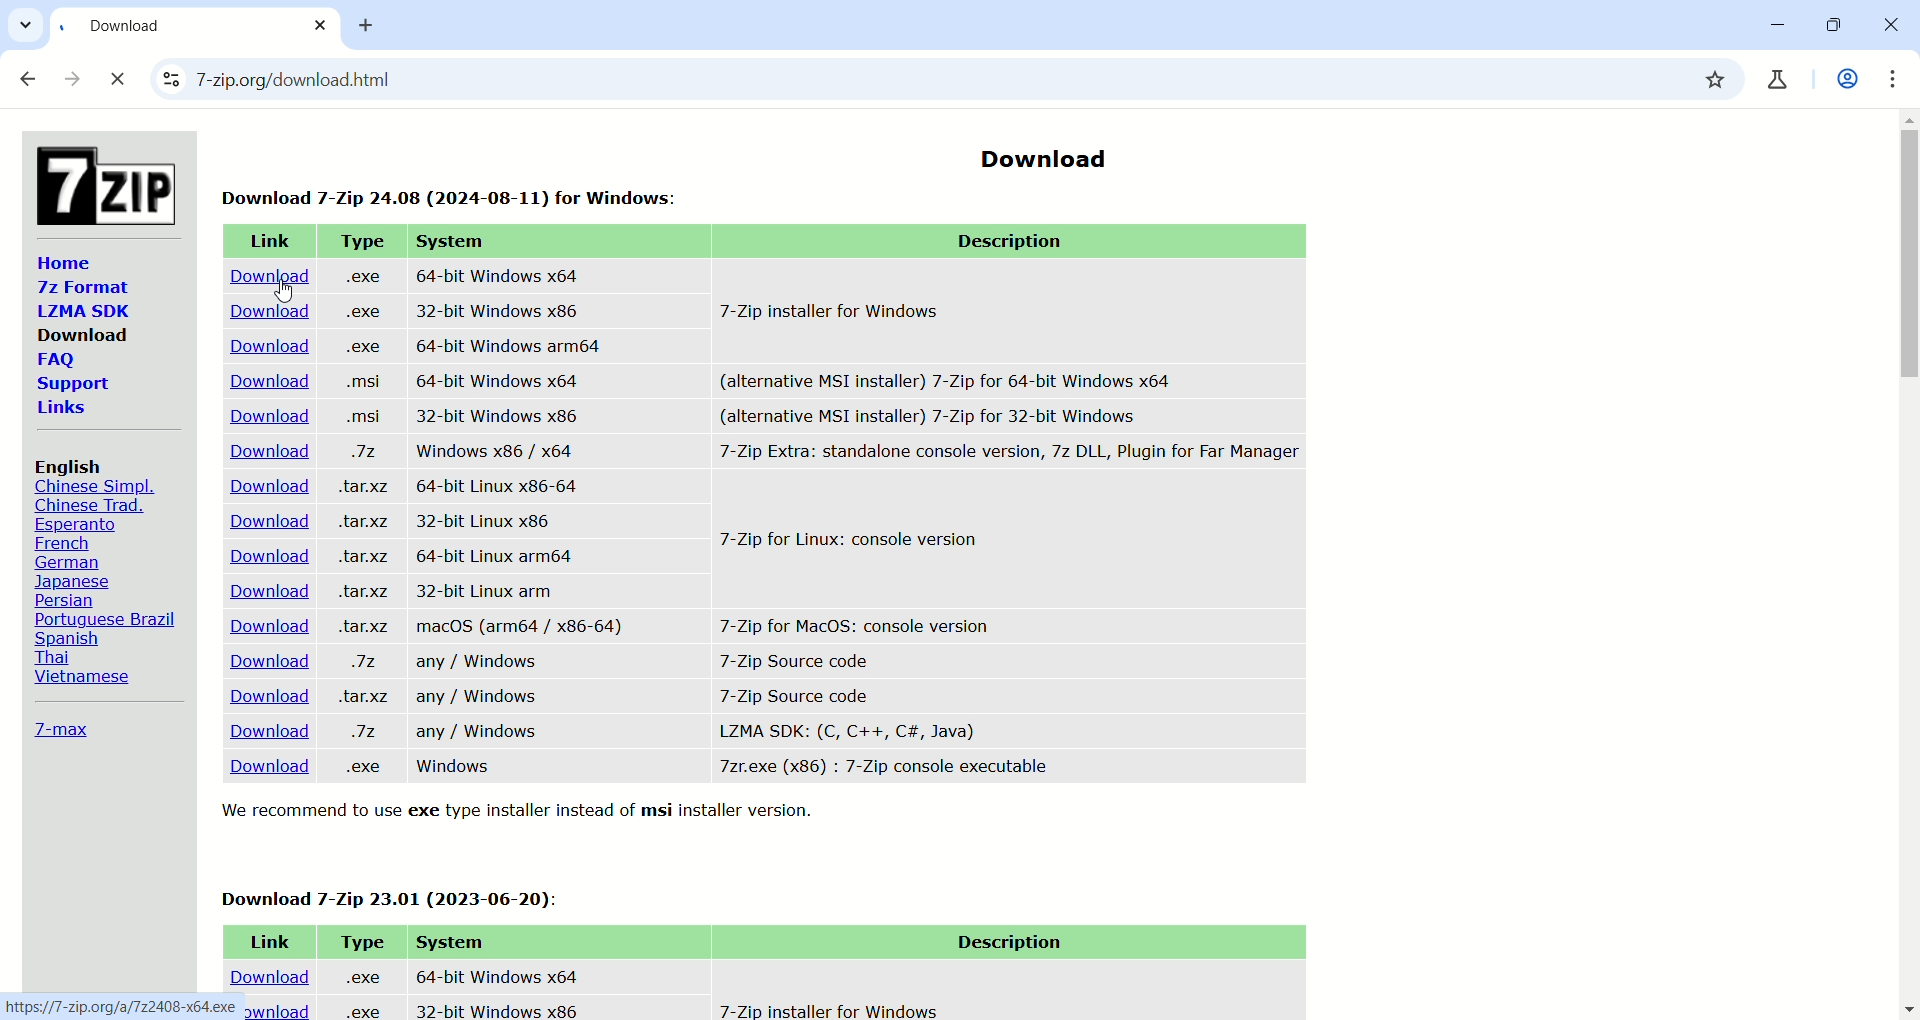 Image resolution: width=1920 pixels, height=1020 pixels. I want to click on Download, so click(260, 662).